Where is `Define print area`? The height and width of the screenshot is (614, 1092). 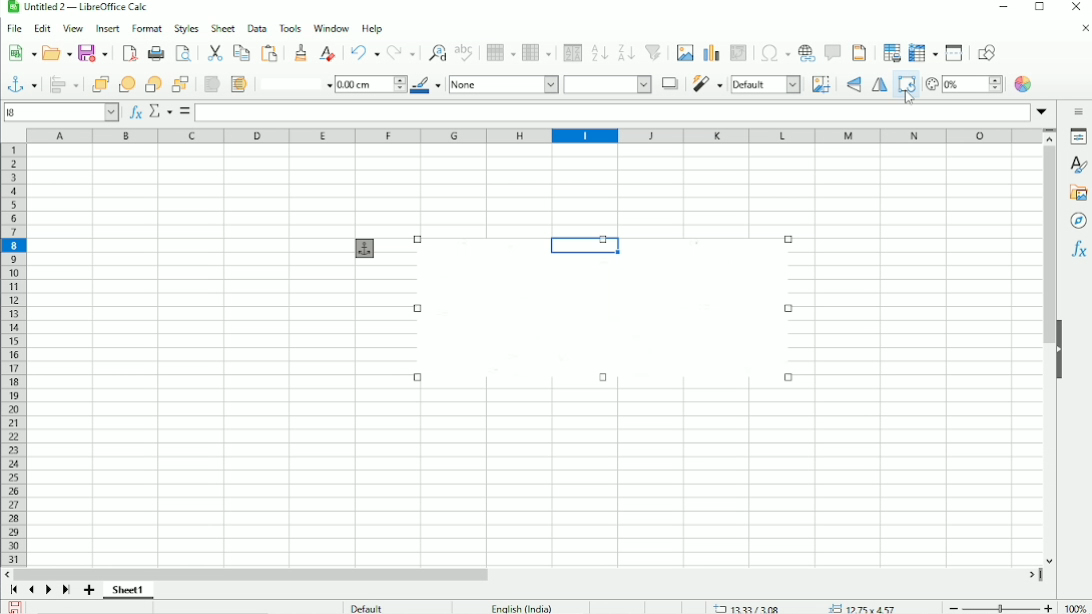
Define print area is located at coordinates (892, 52).